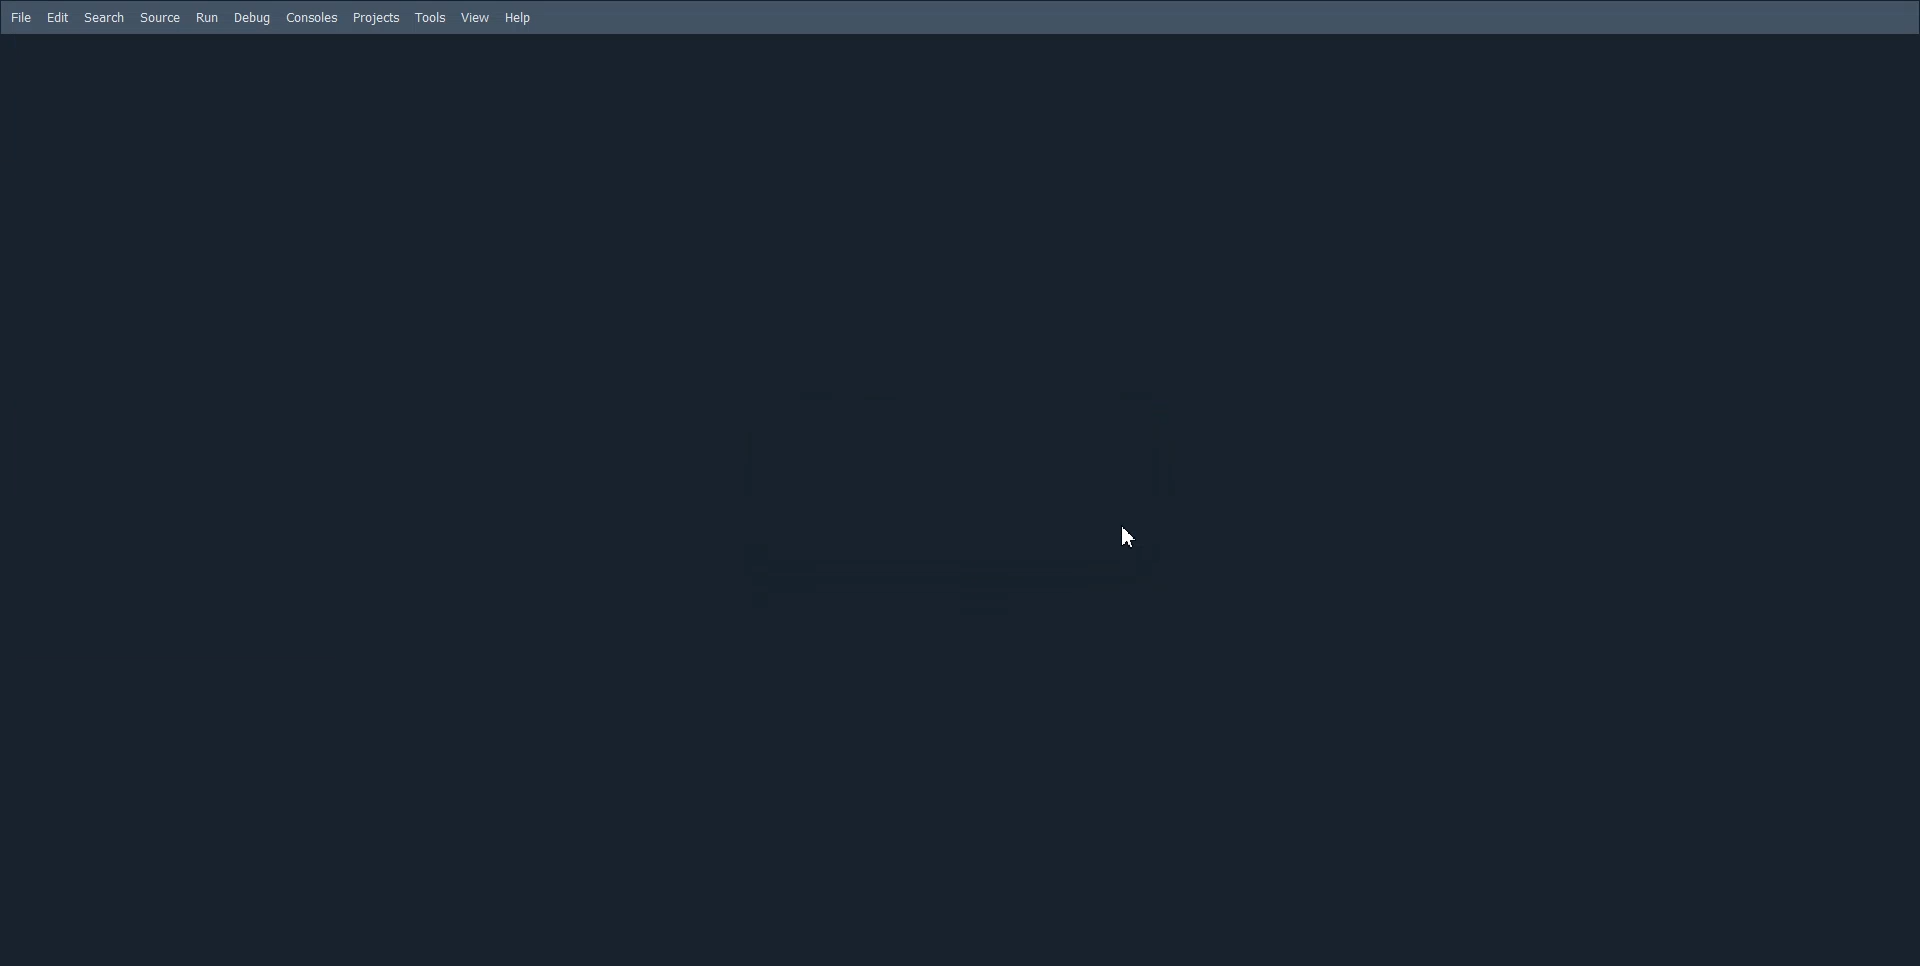  Describe the element at coordinates (251, 19) in the screenshot. I see `Debug` at that location.